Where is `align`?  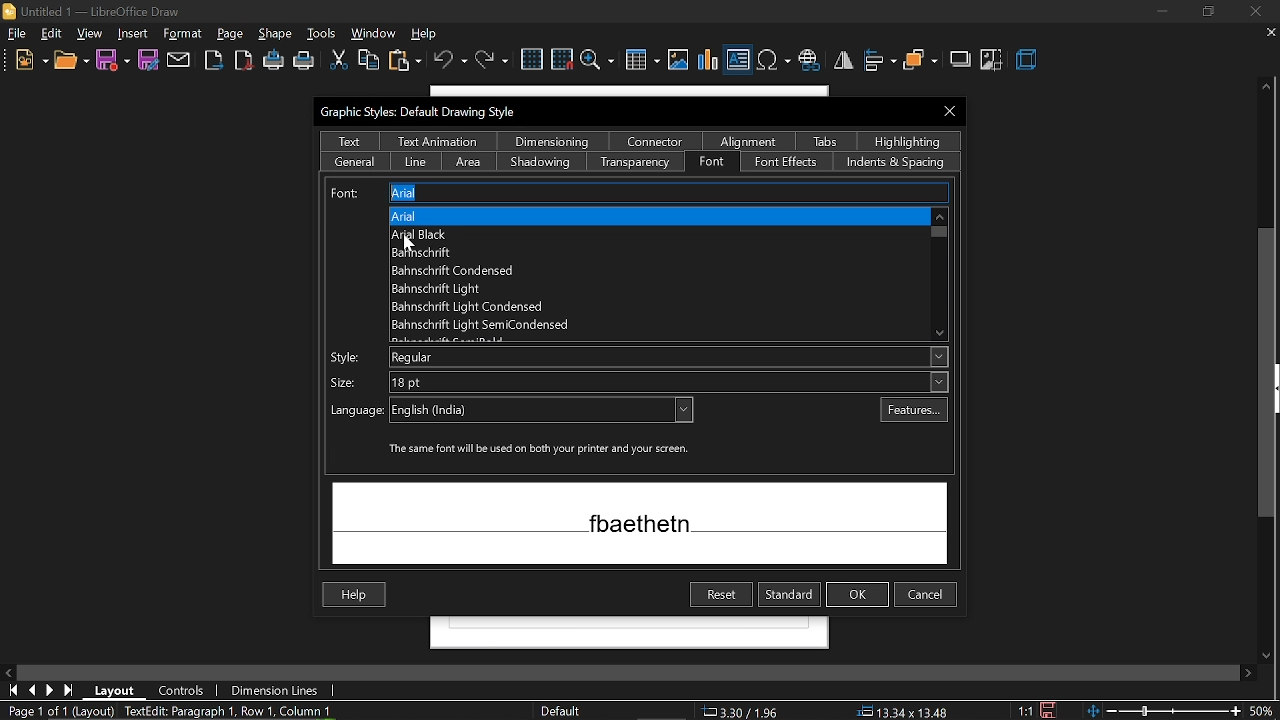
align is located at coordinates (880, 62).